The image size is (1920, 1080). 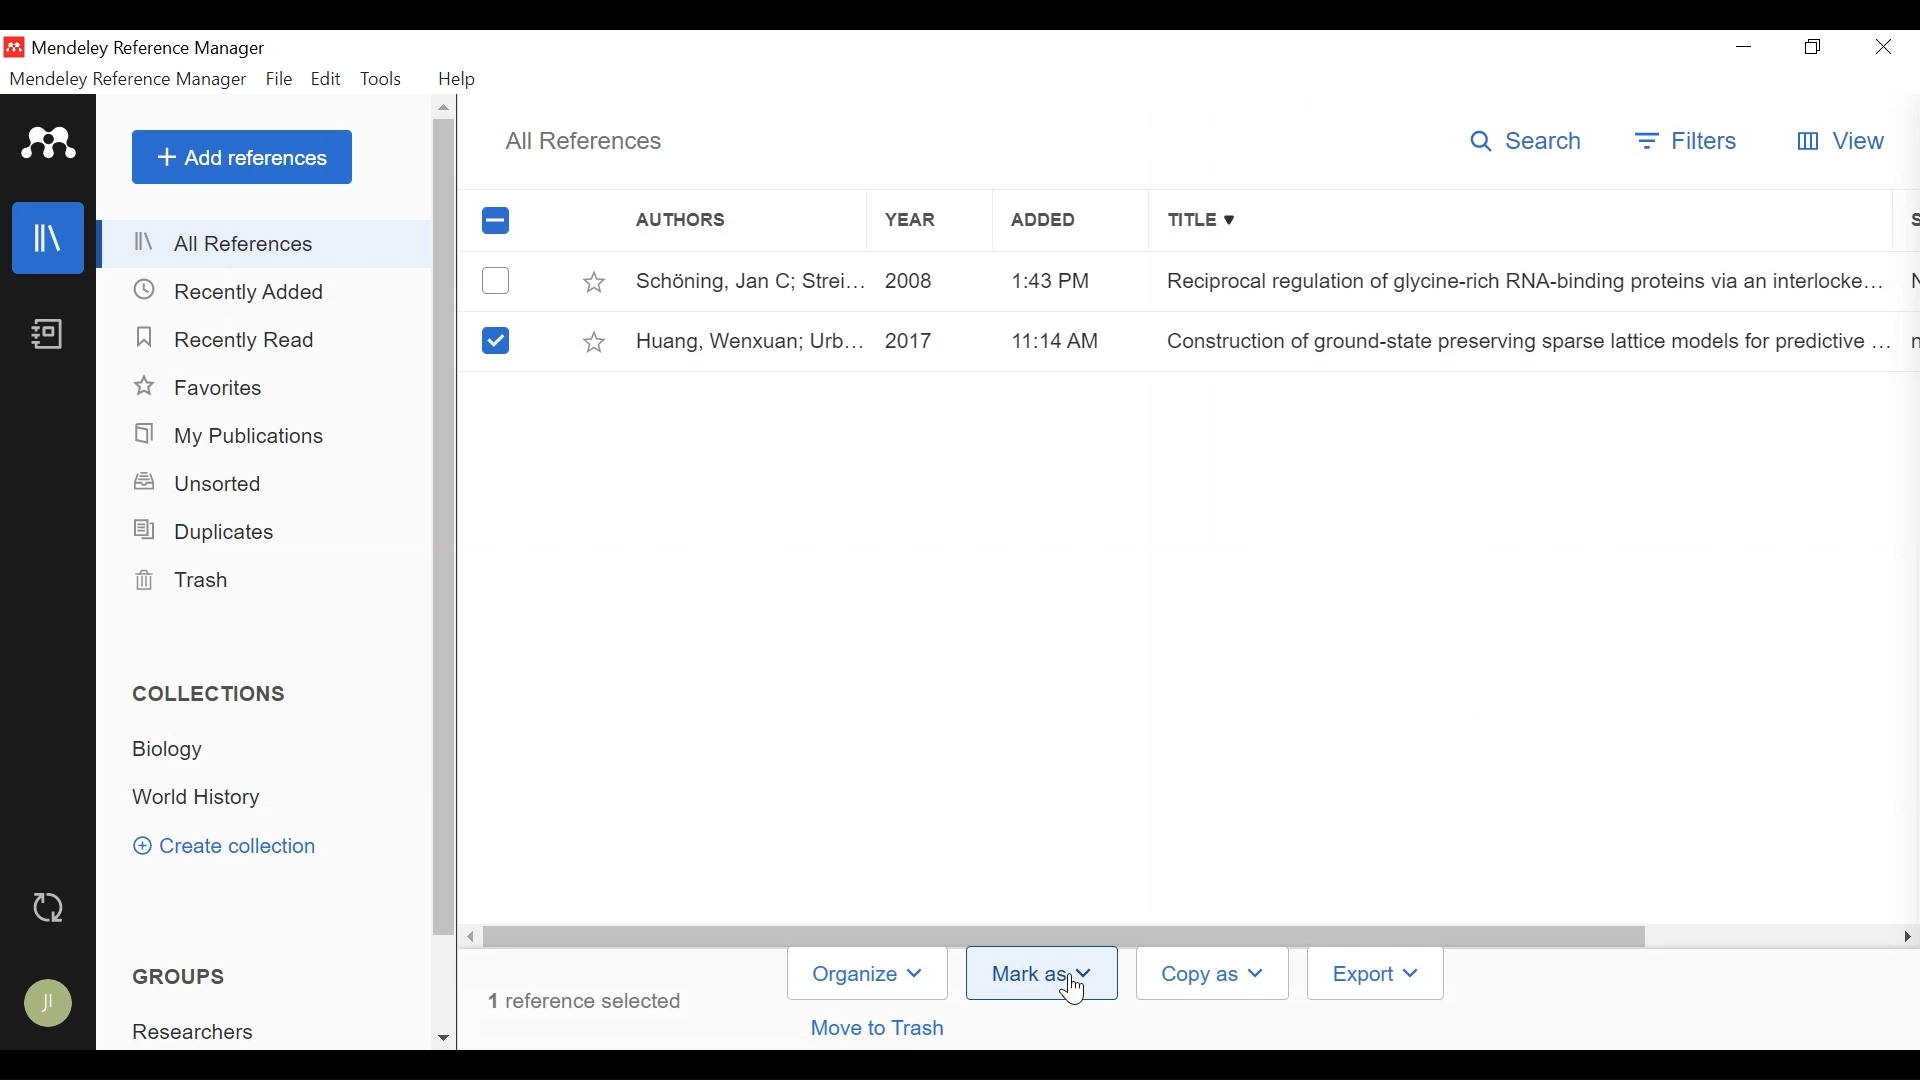 I want to click on 2017, so click(x=919, y=340).